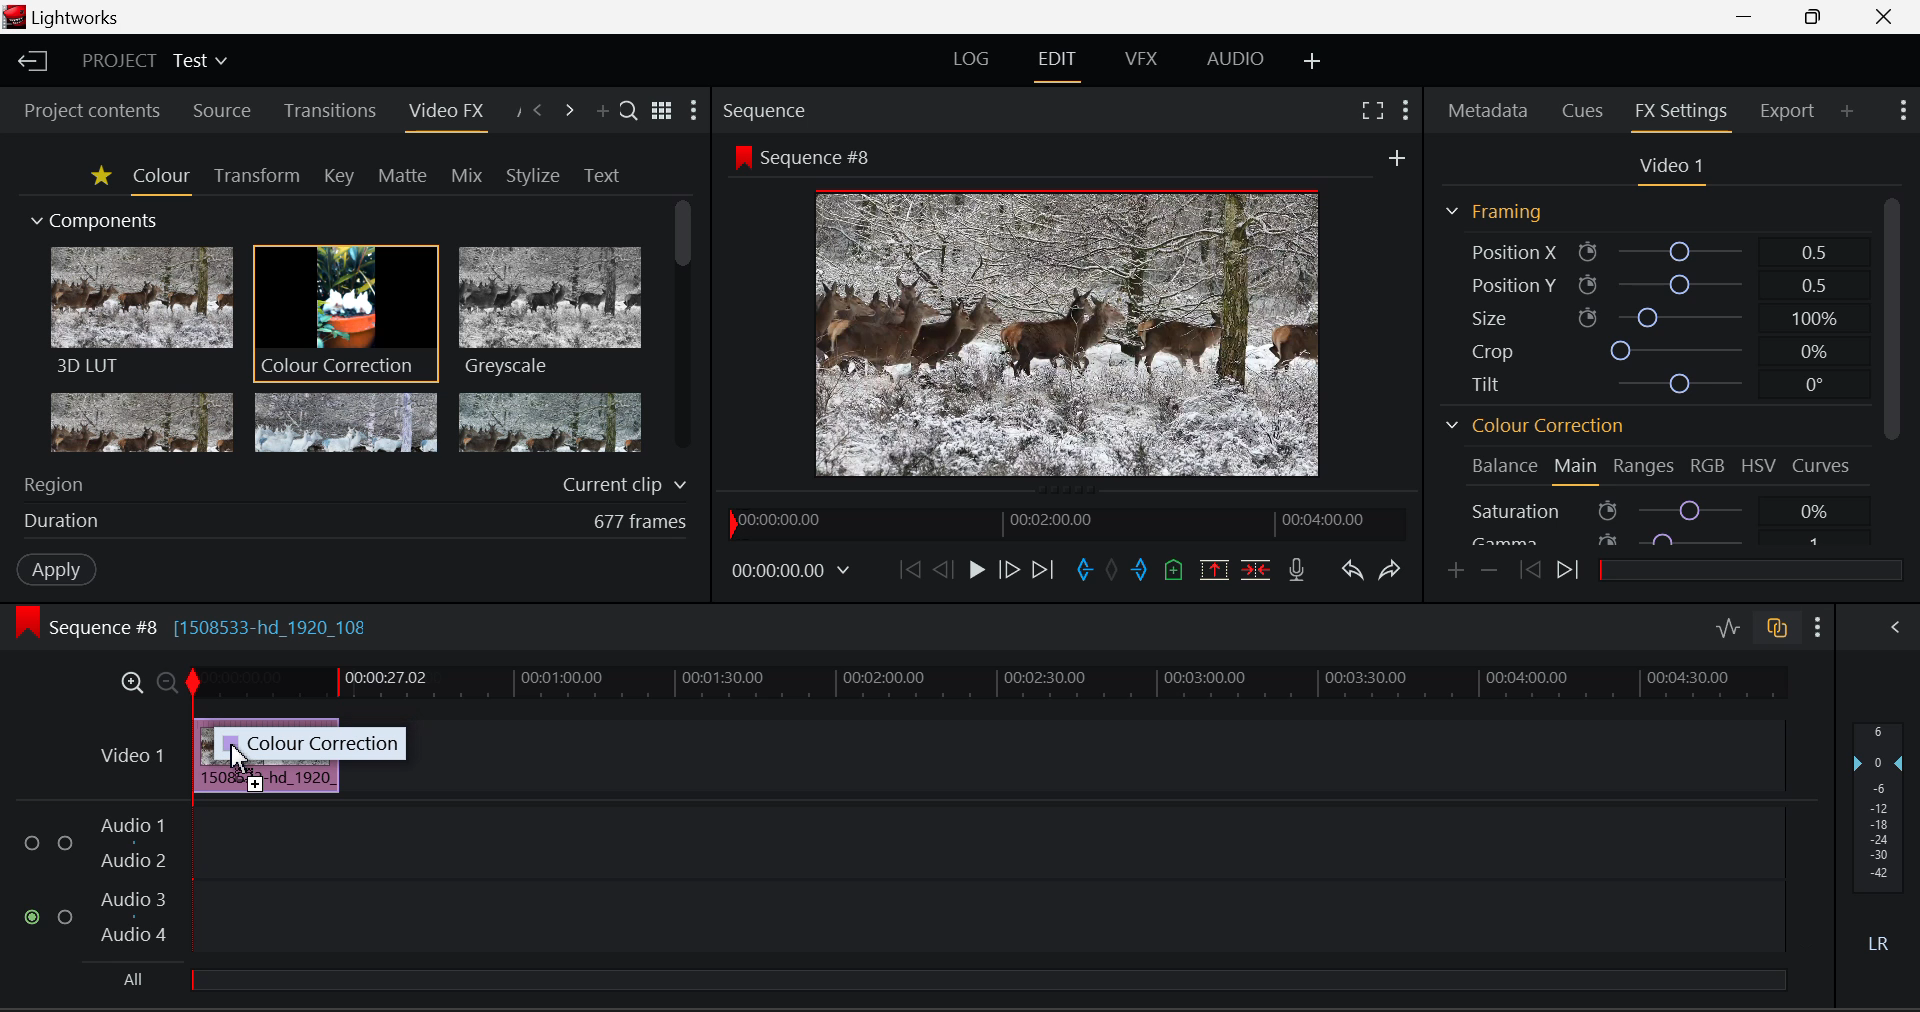  I want to click on Matte, so click(403, 176).